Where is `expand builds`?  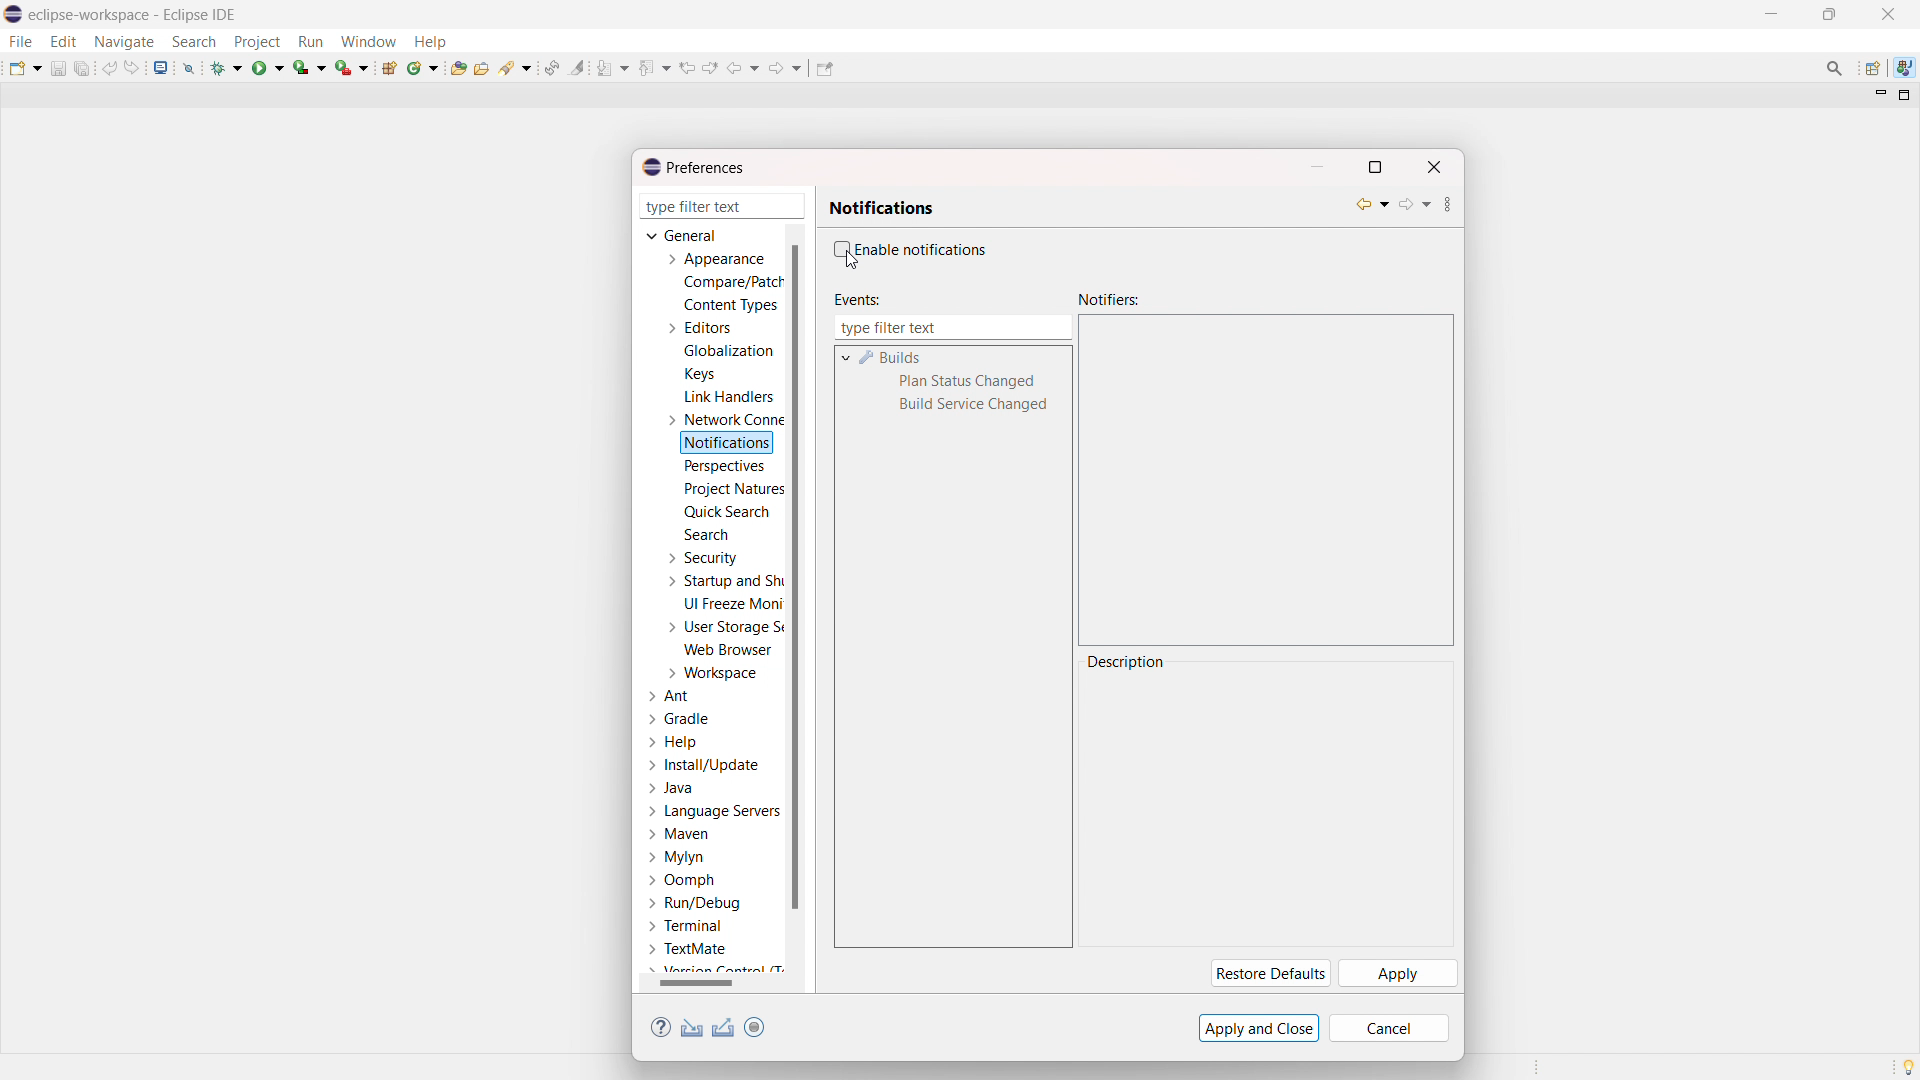
expand builds is located at coordinates (845, 356).